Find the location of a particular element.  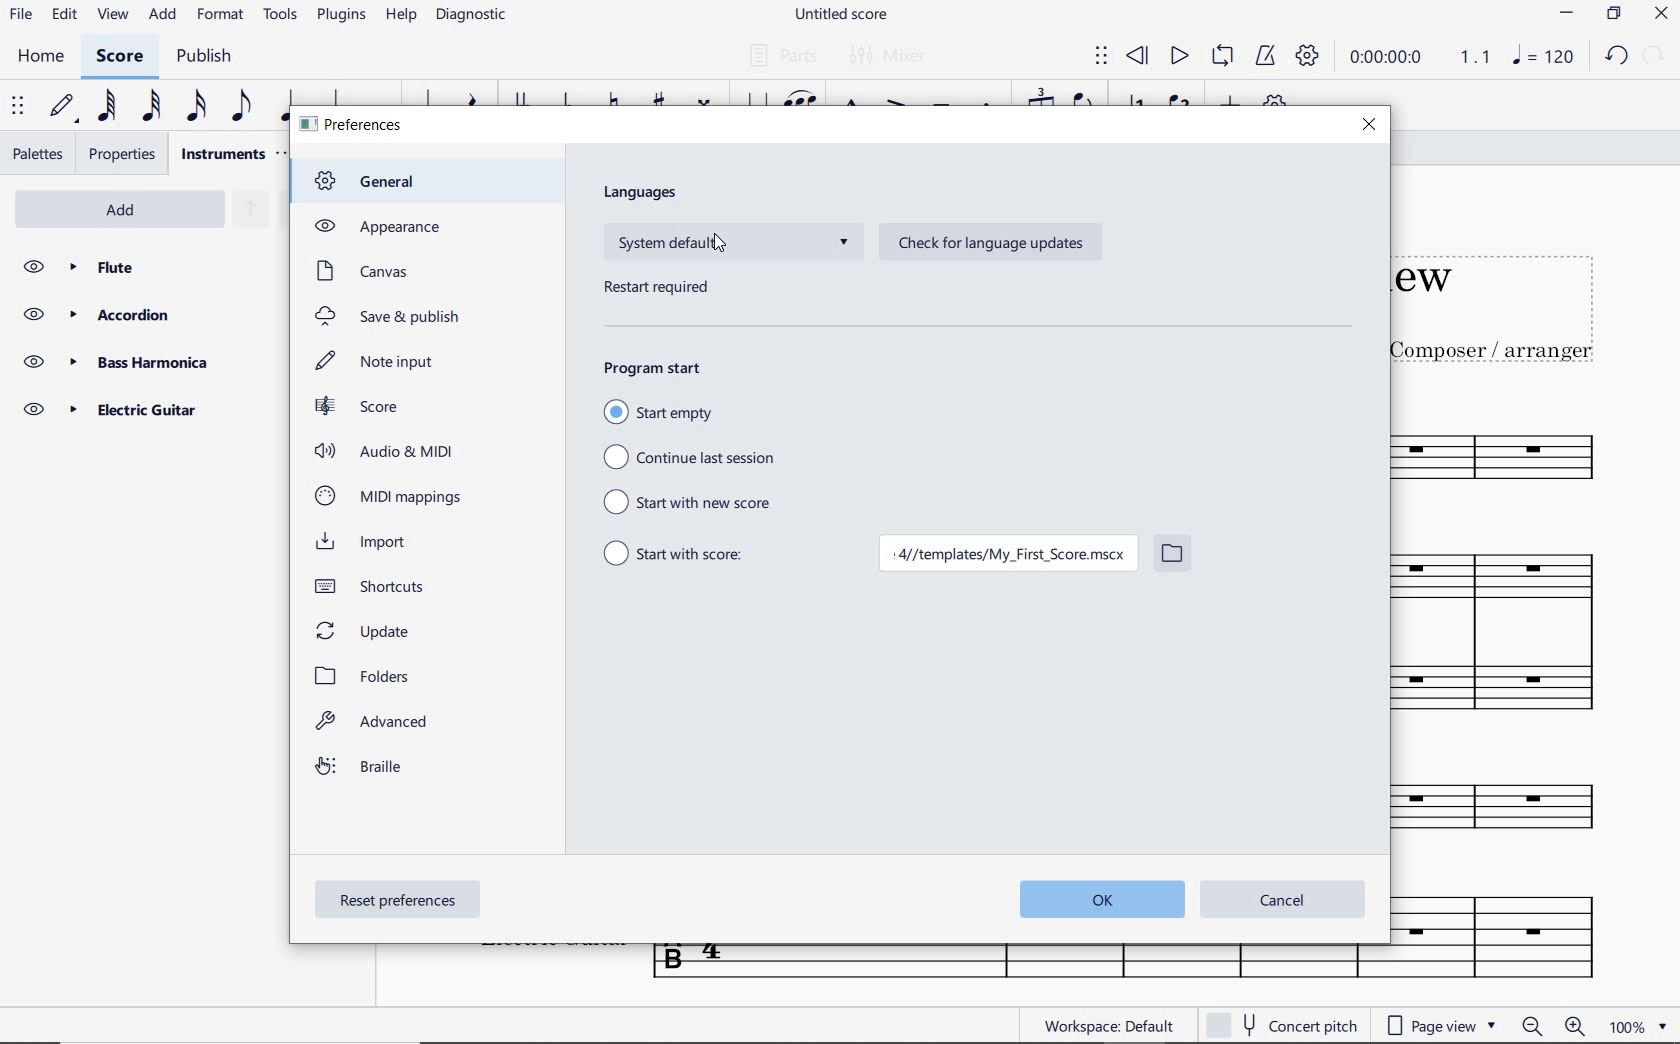

folders is located at coordinates (368, 676).